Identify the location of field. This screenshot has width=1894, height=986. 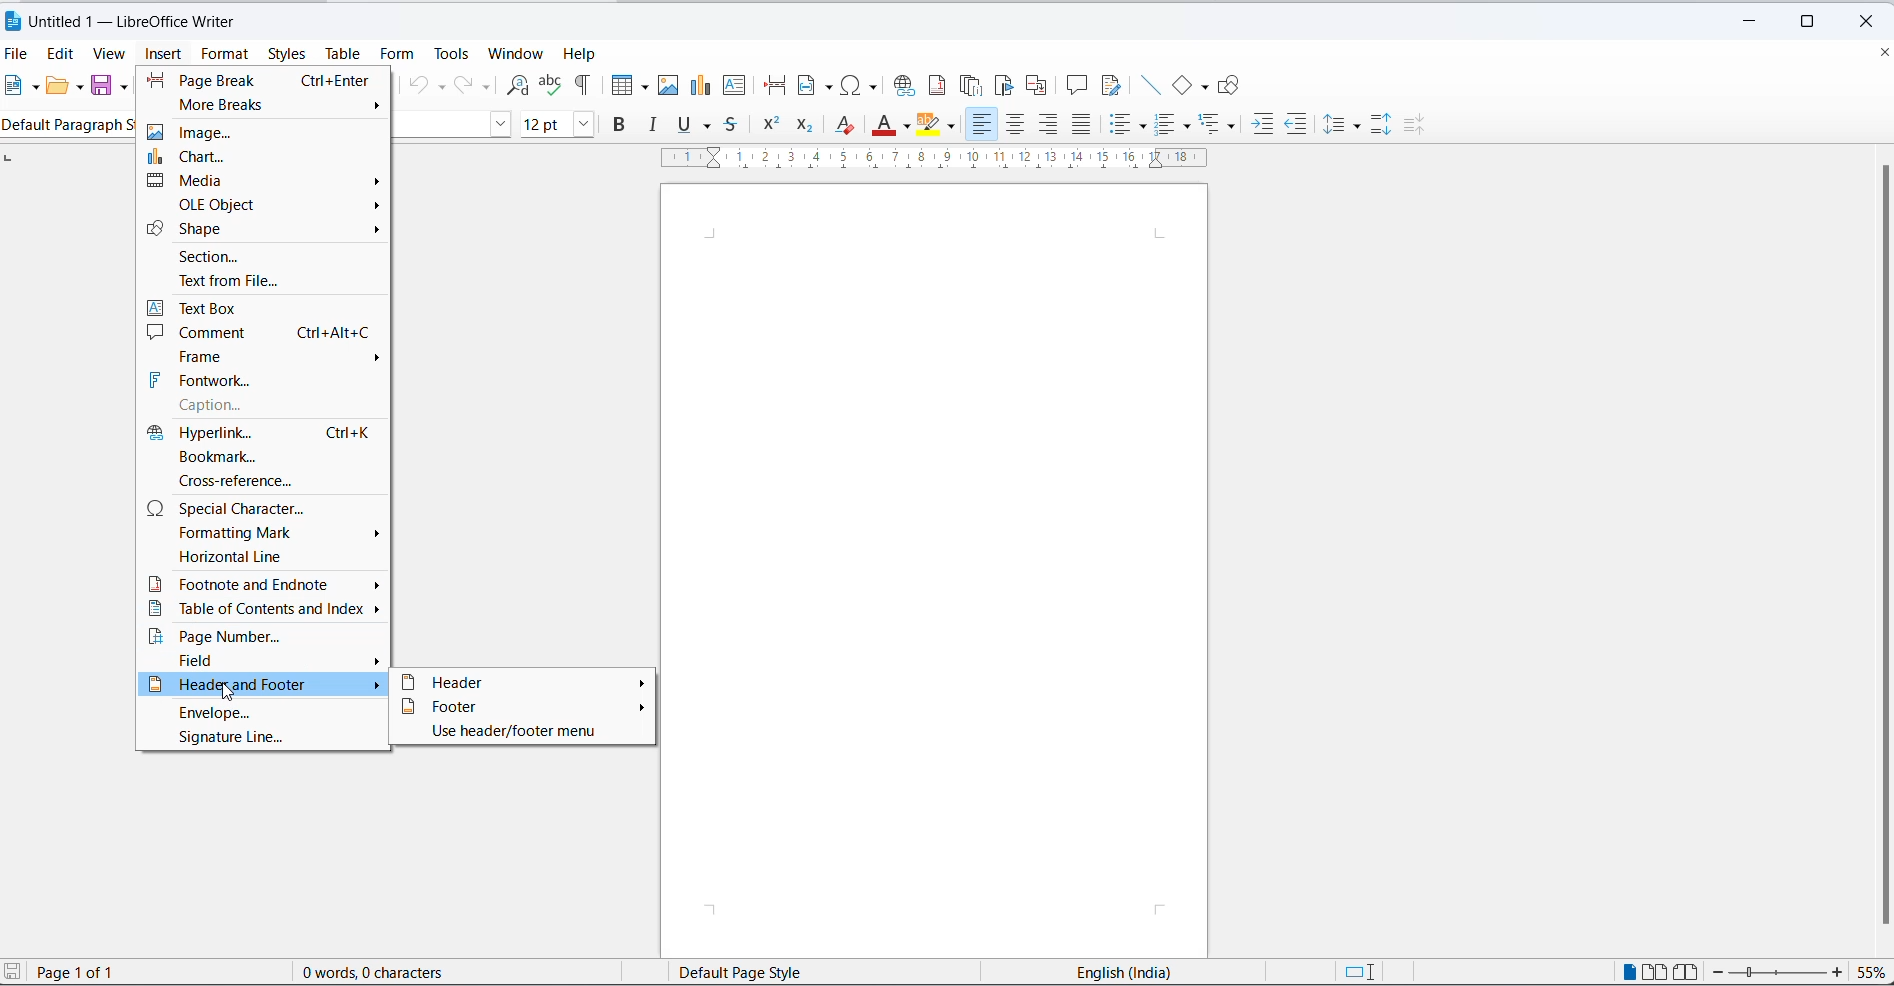
(261, 659).